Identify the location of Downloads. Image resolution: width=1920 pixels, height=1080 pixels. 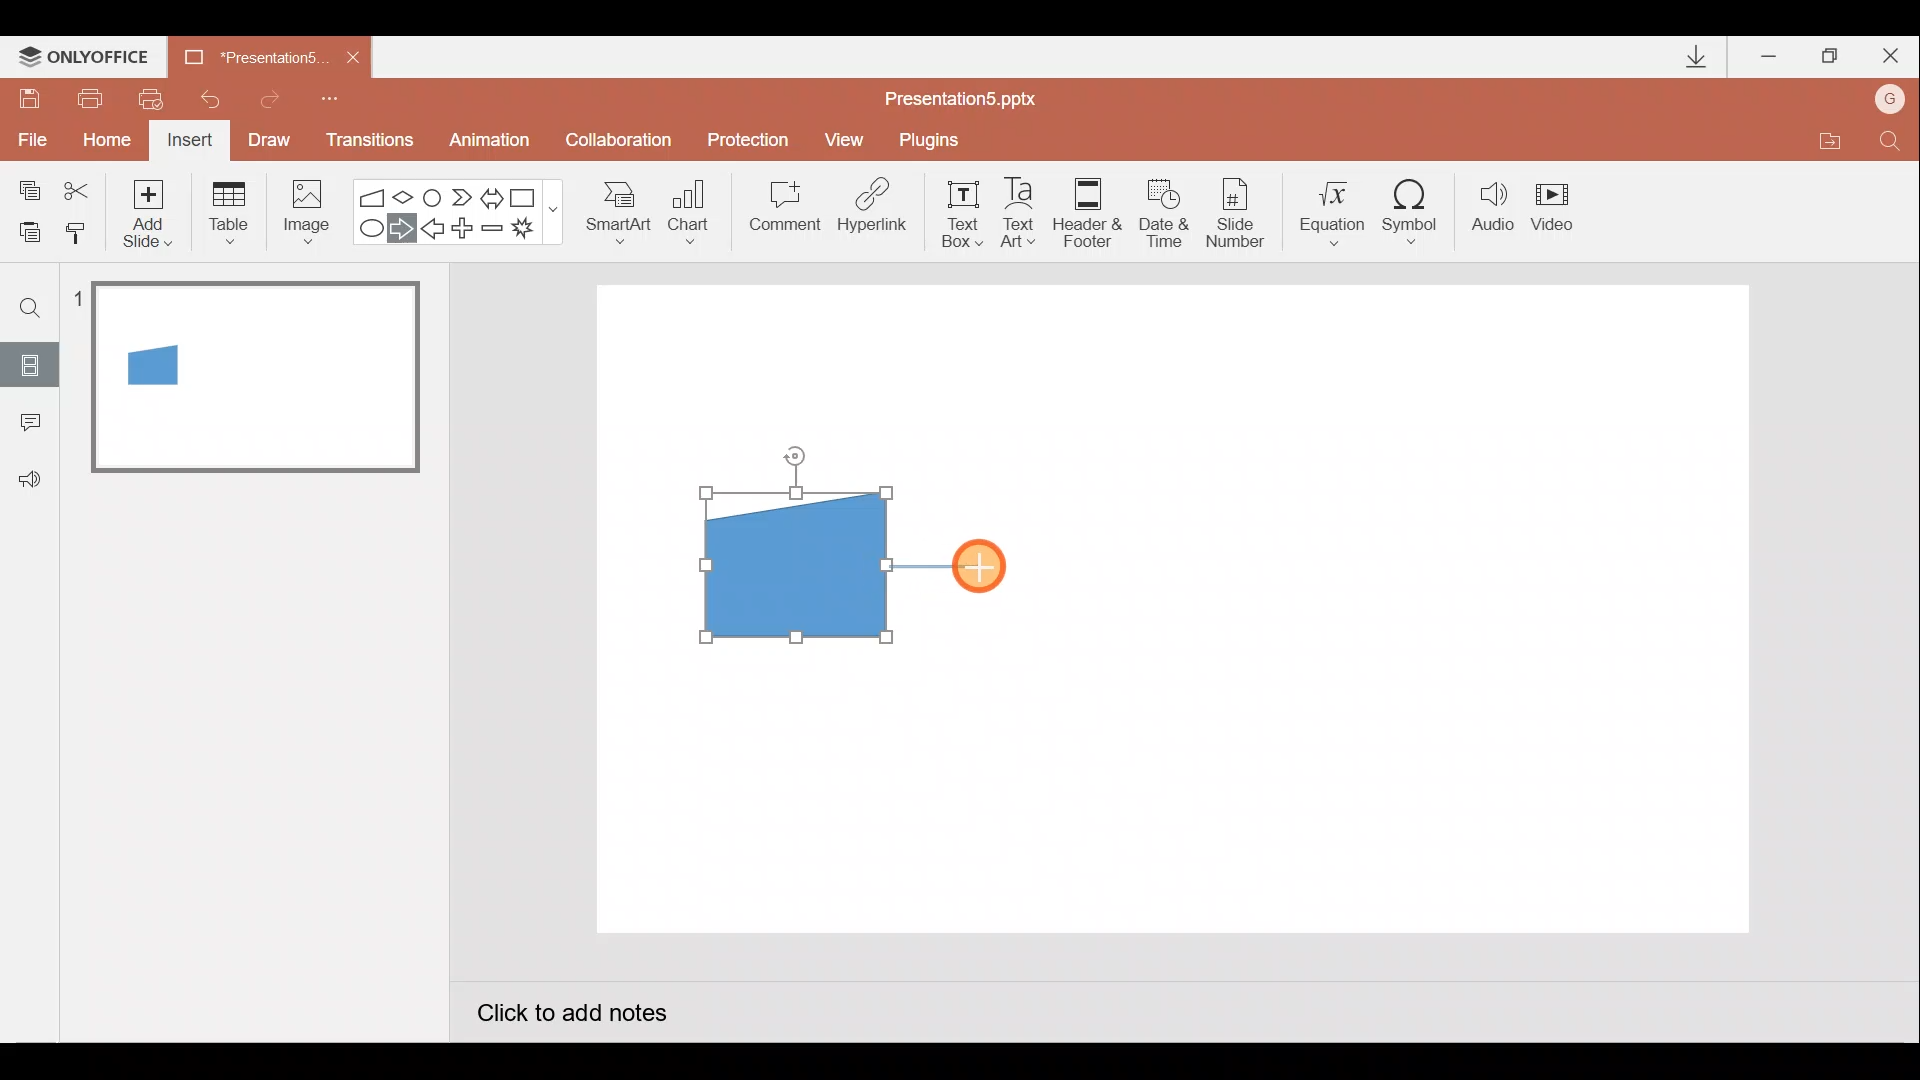
(1693, 58).